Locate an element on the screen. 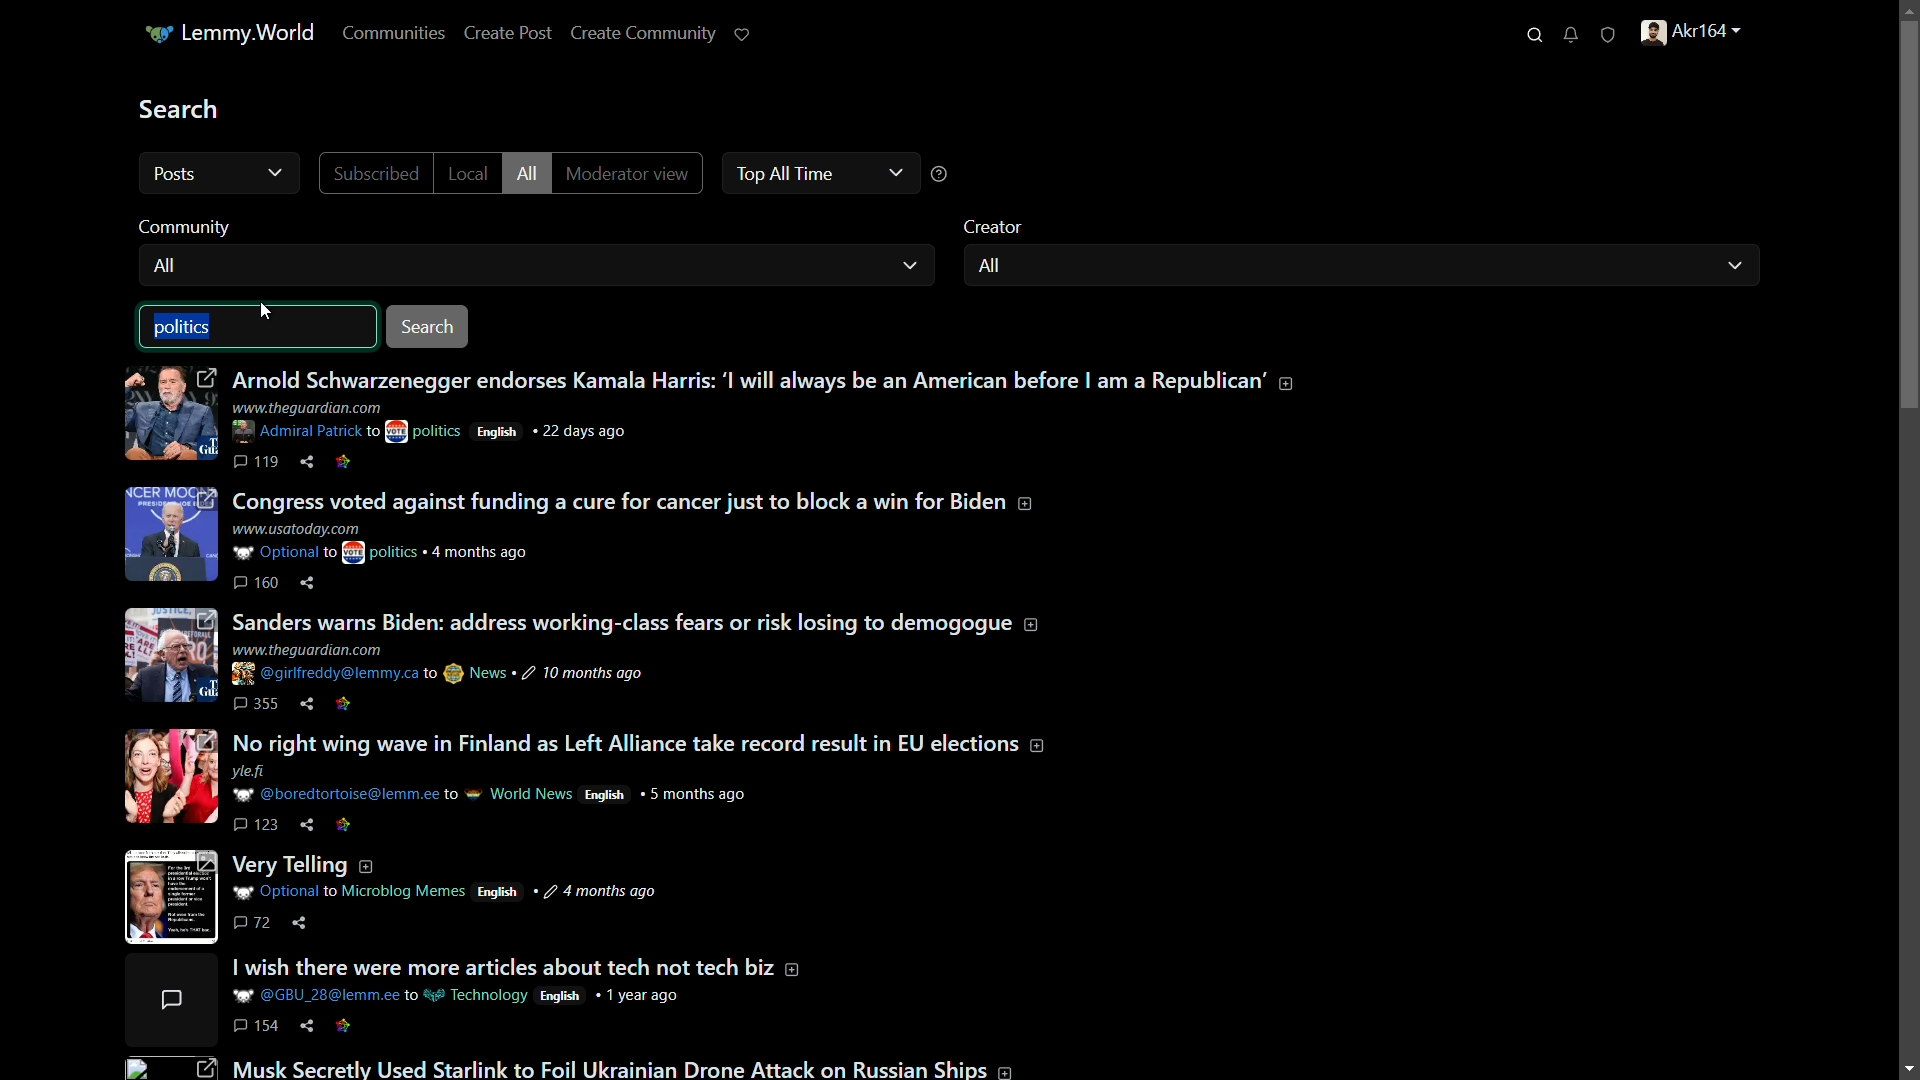  all is located at coordinates (170, 268).